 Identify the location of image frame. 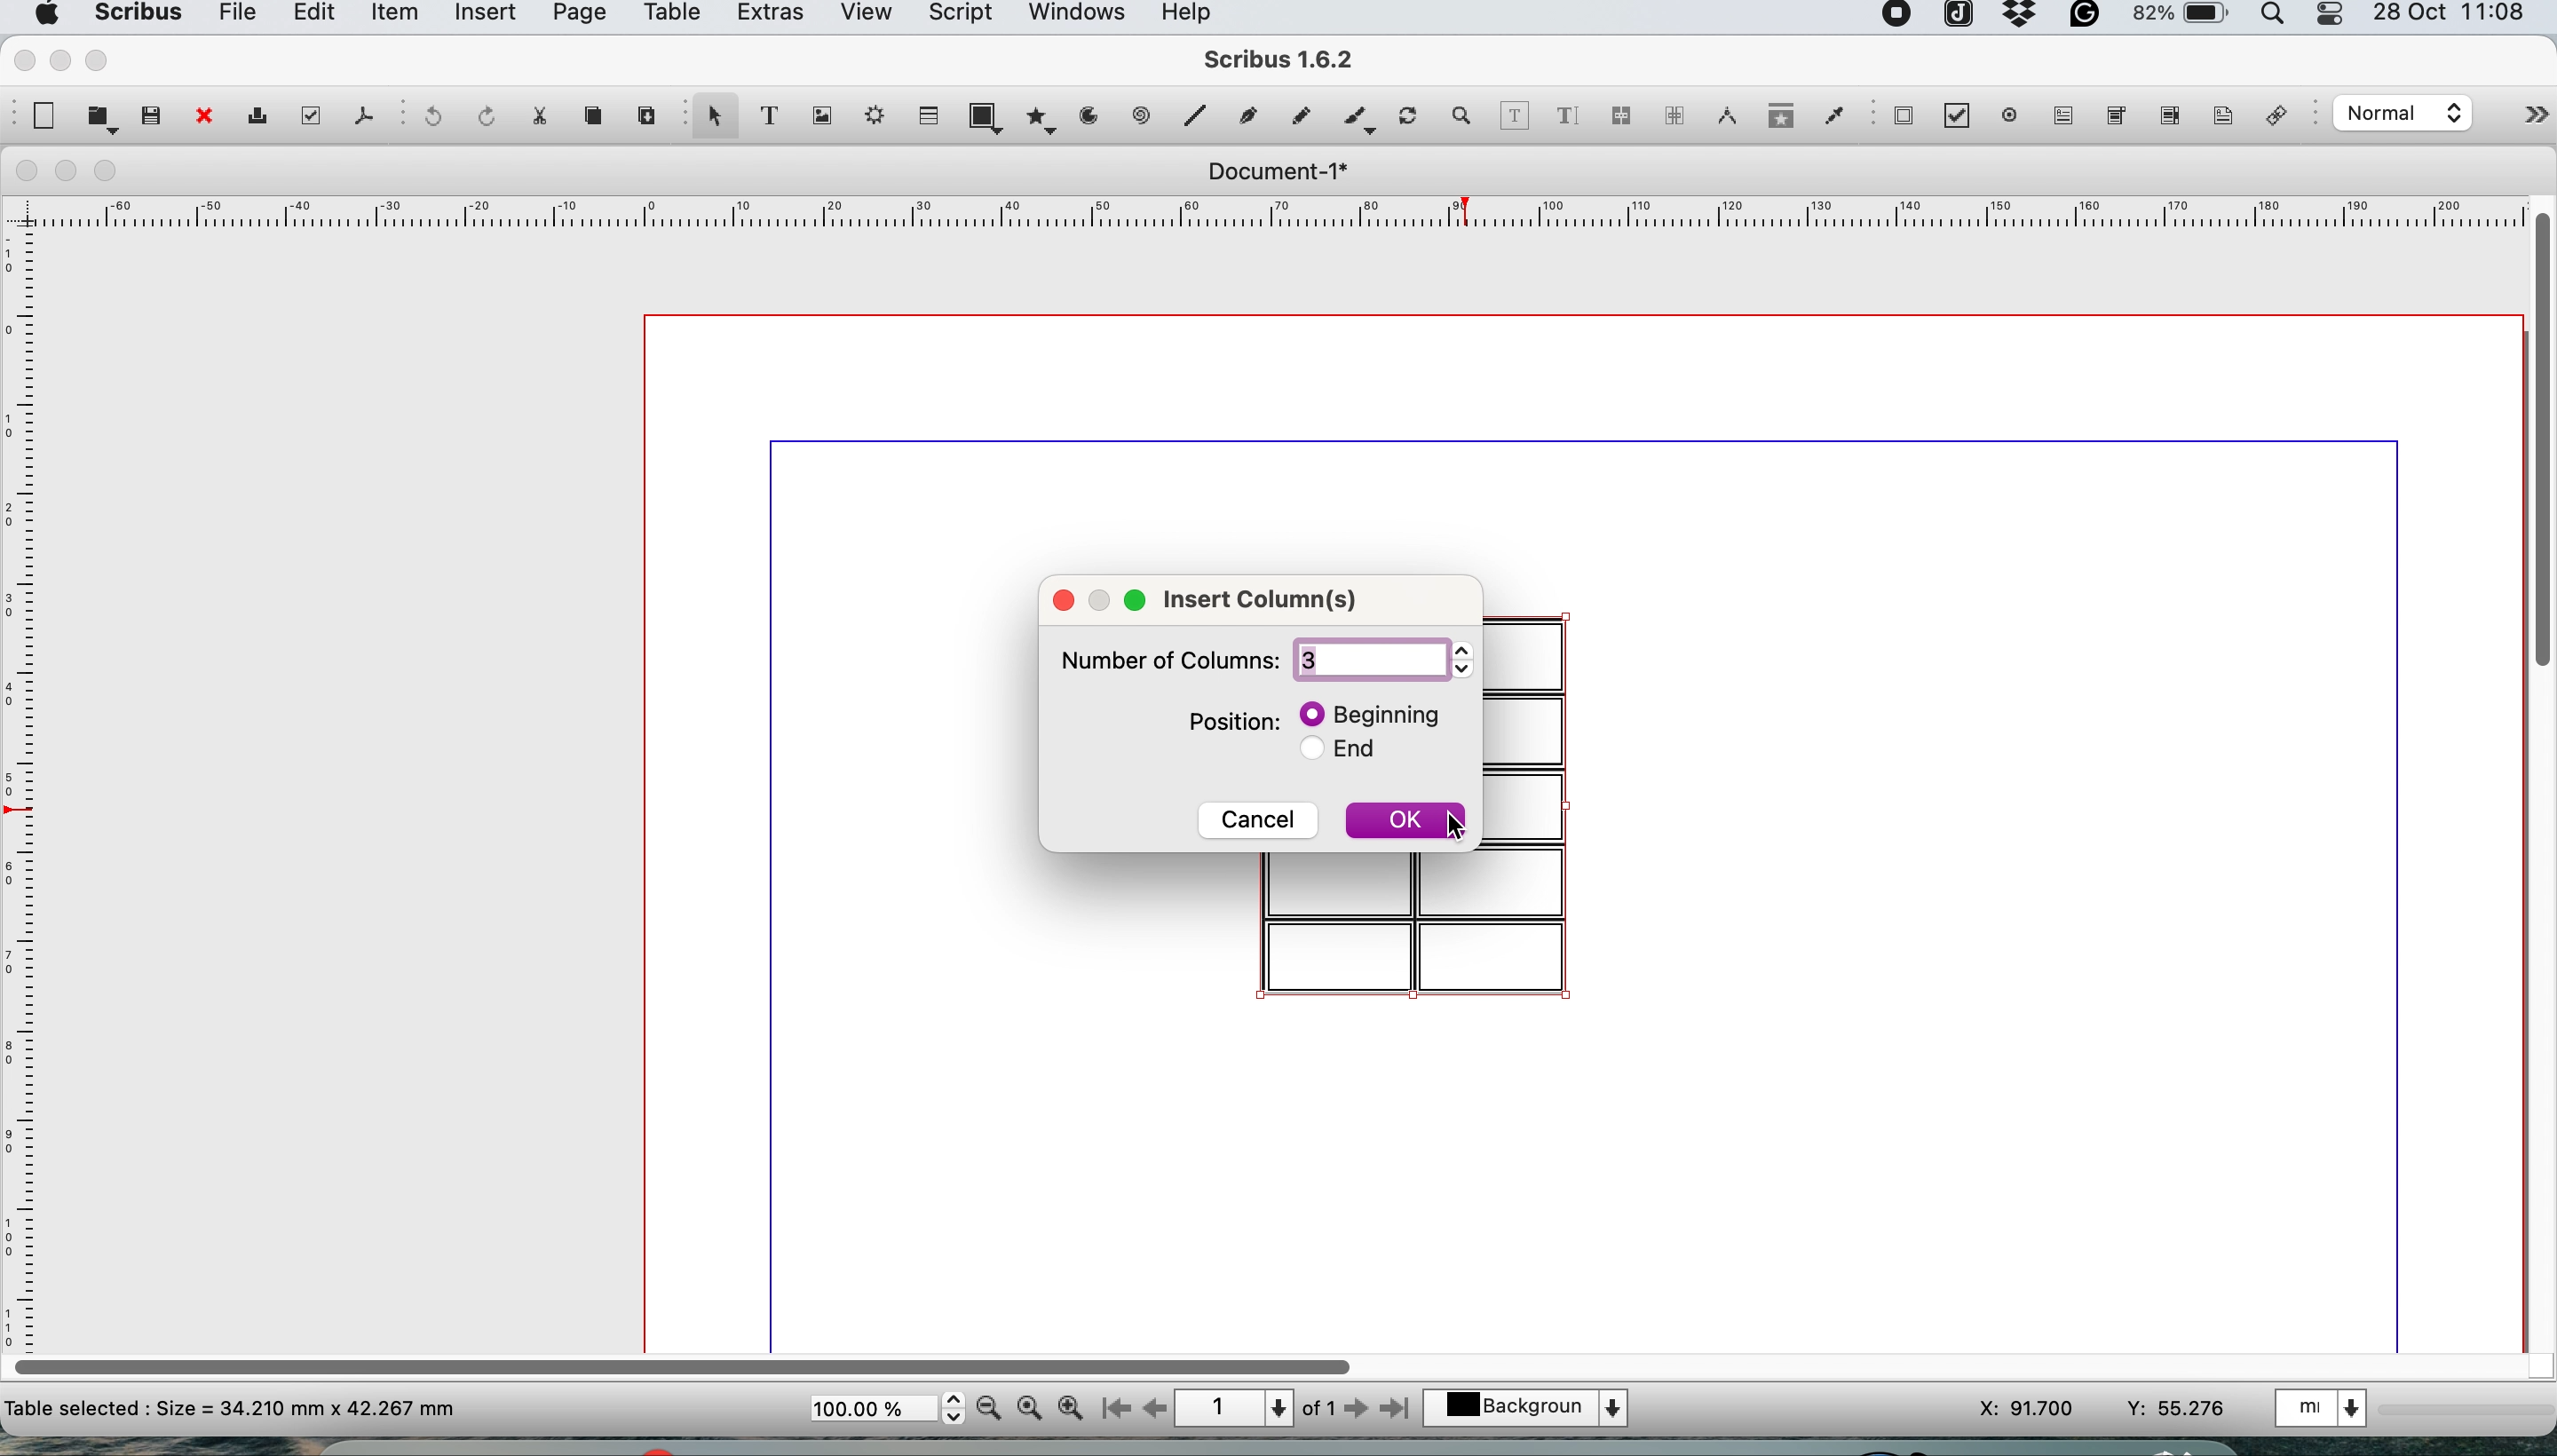
(818, 116).